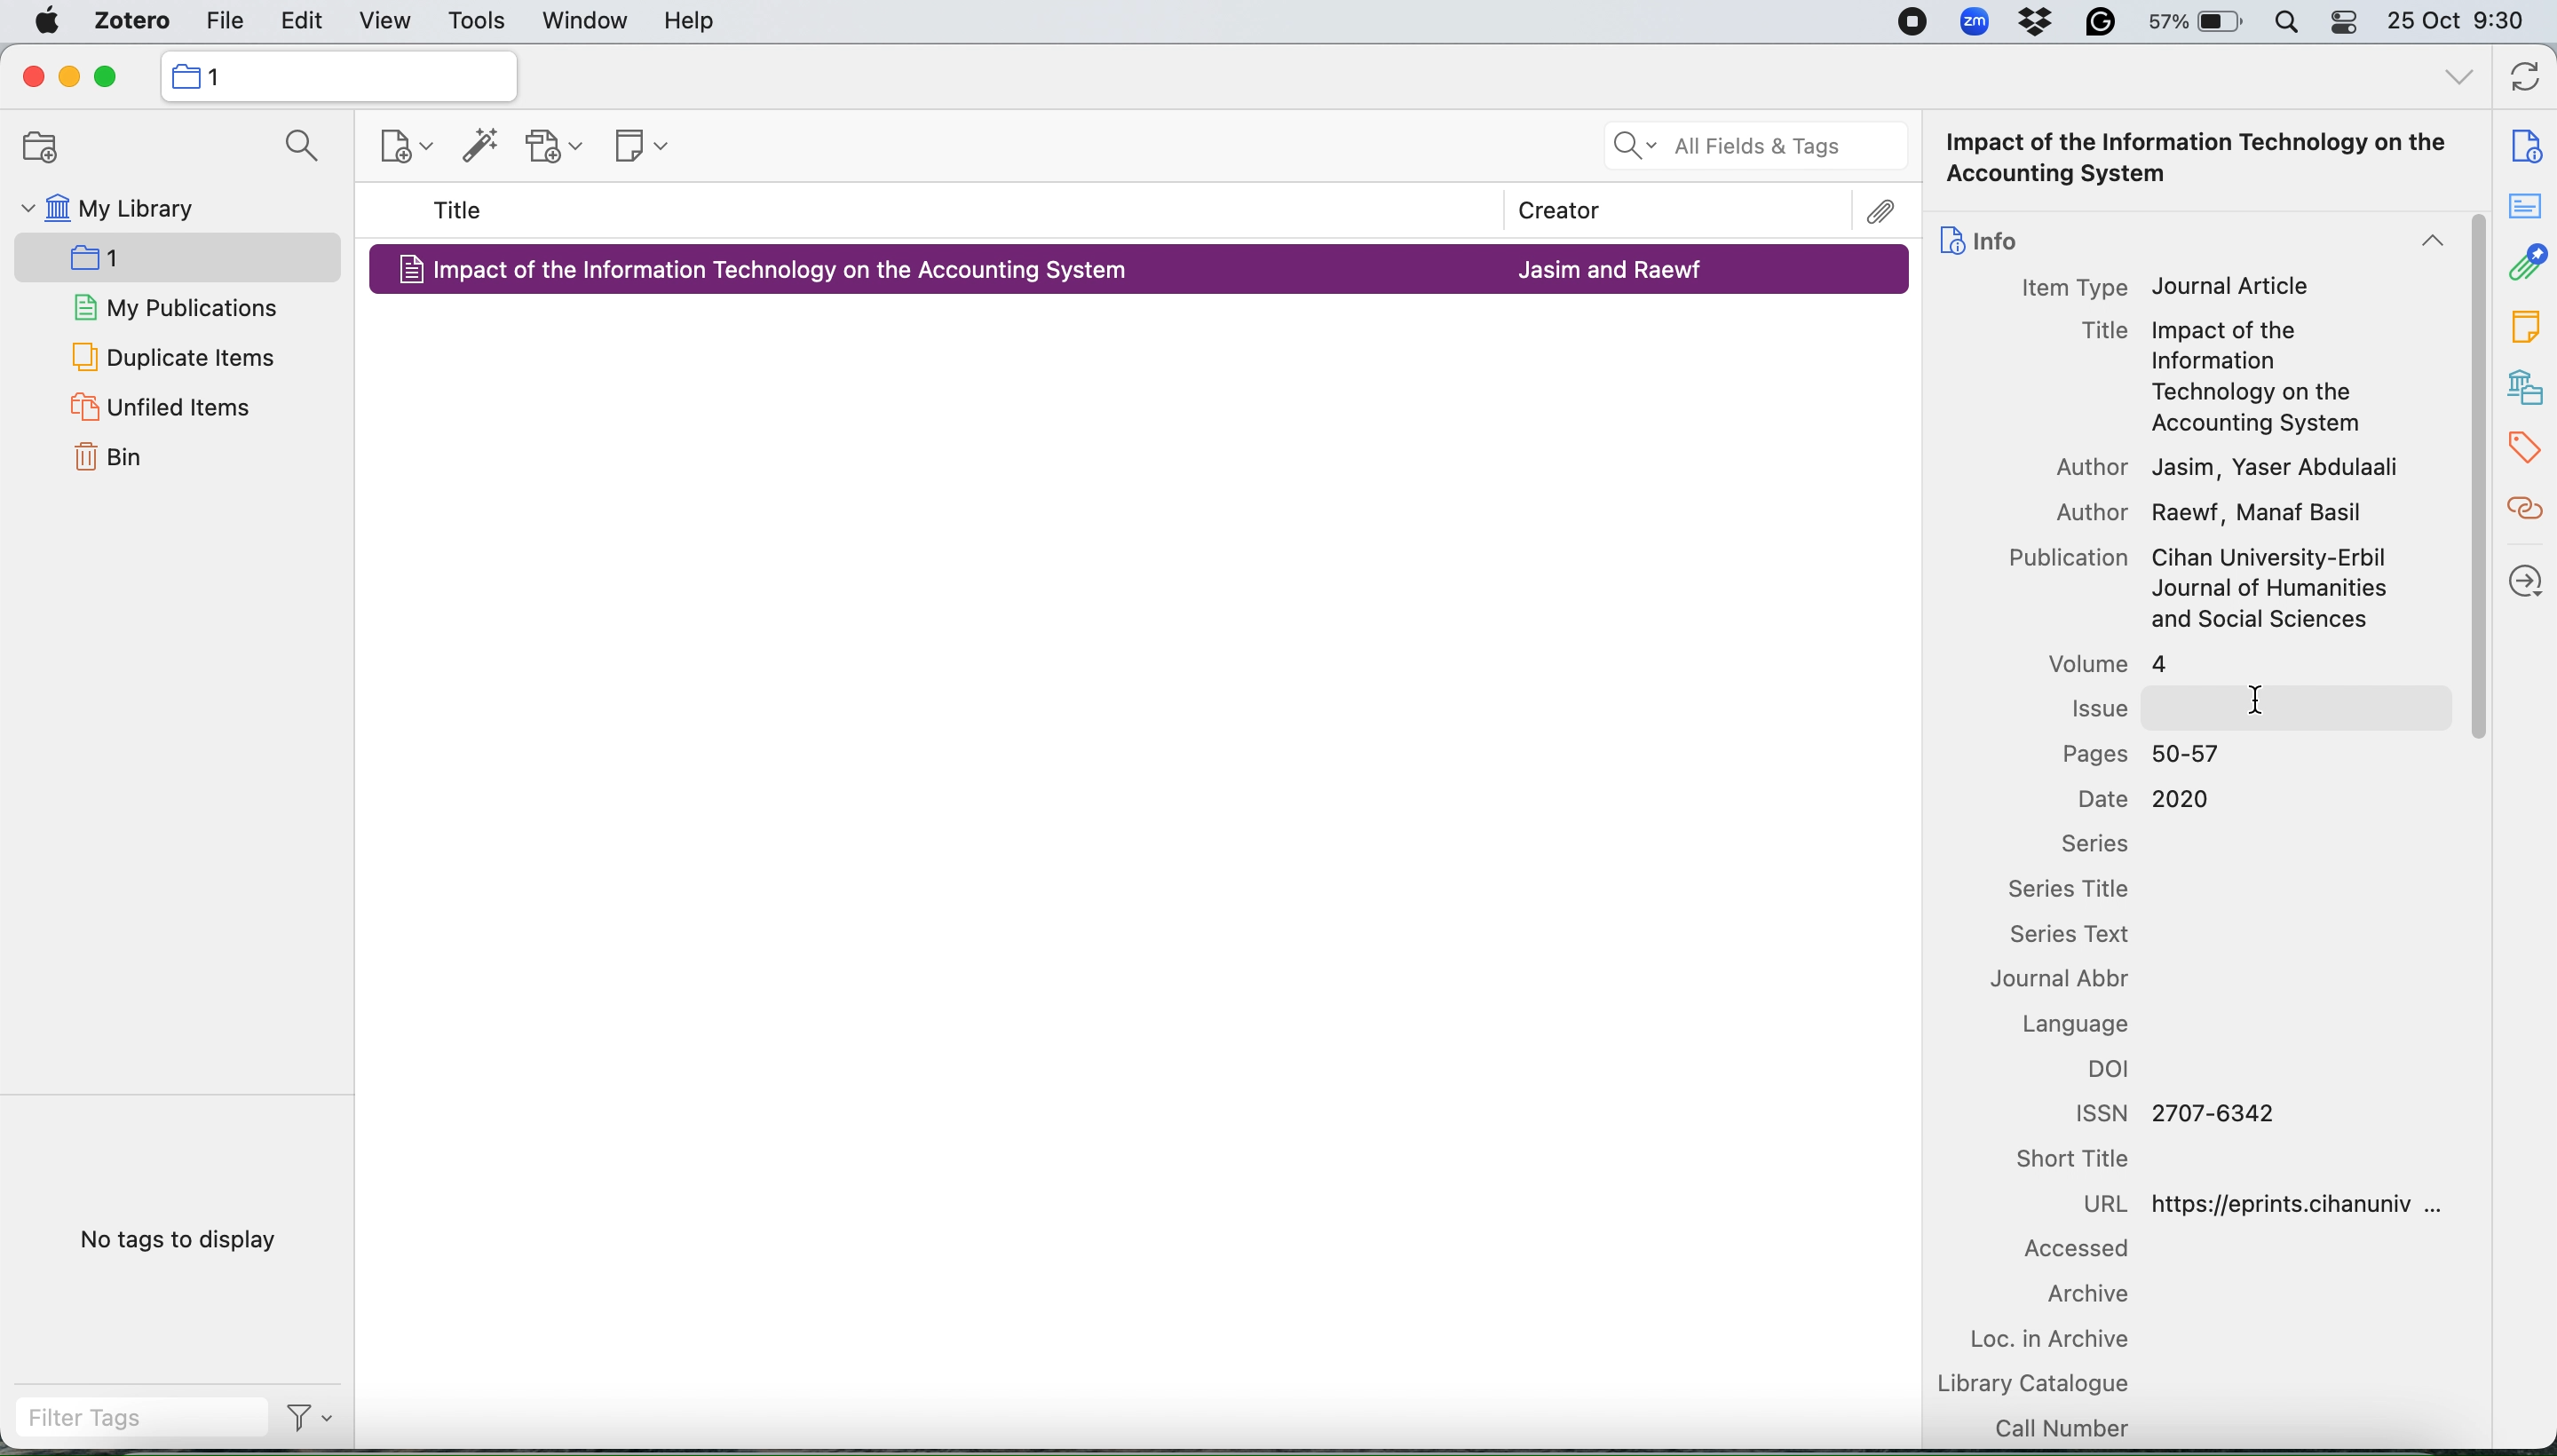 This screenshot has width=2557, height=1456. Describe the element at coordinates (39, 147) in the screenshot. I see `add new collection` at that location.